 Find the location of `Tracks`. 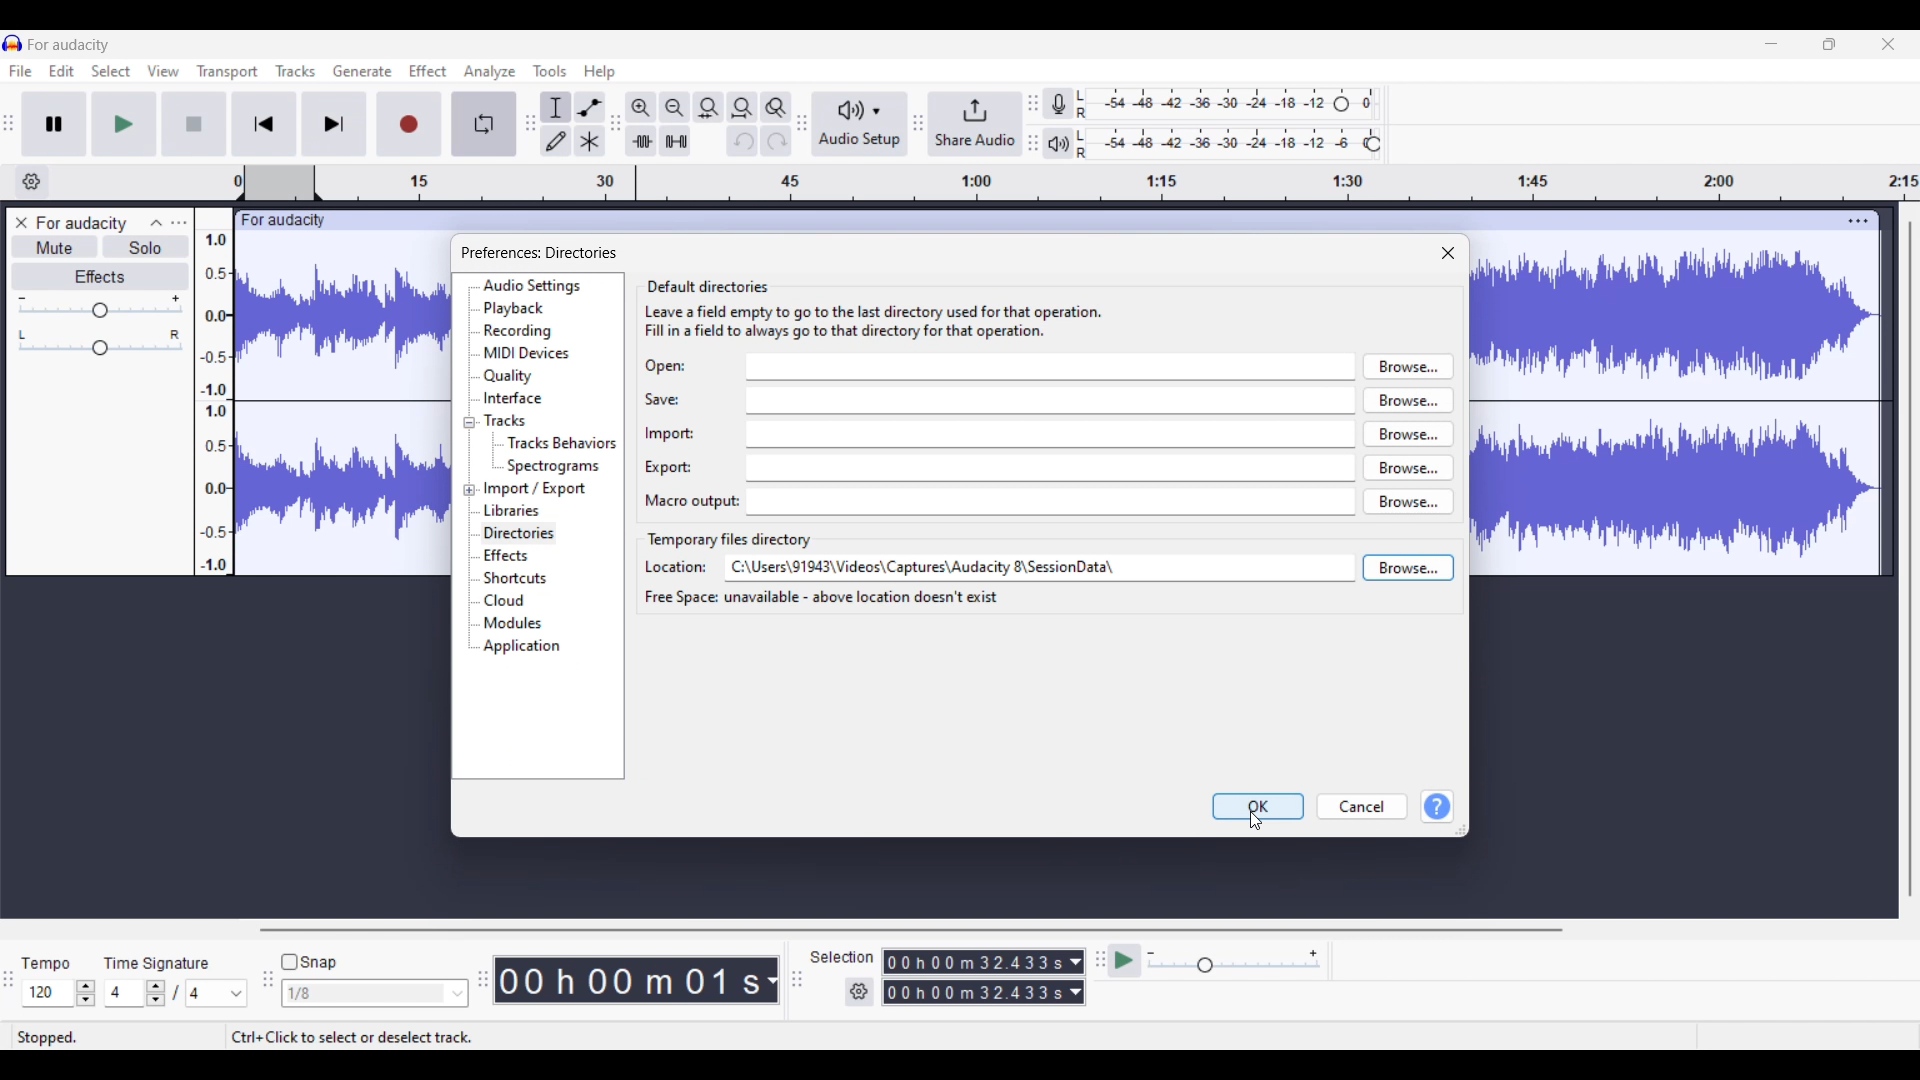

Tracks is located at coordinates (506, 420).